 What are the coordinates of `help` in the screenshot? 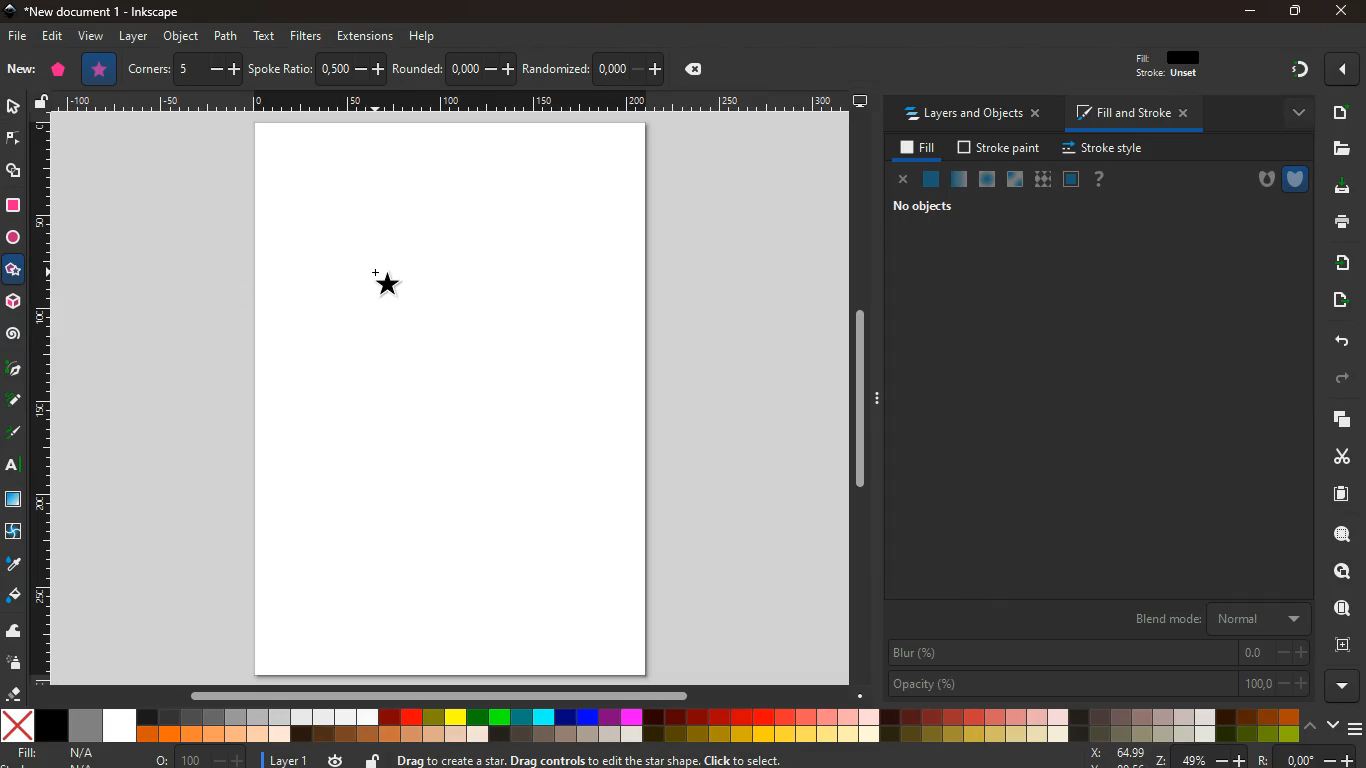 It's located at (424, 38).